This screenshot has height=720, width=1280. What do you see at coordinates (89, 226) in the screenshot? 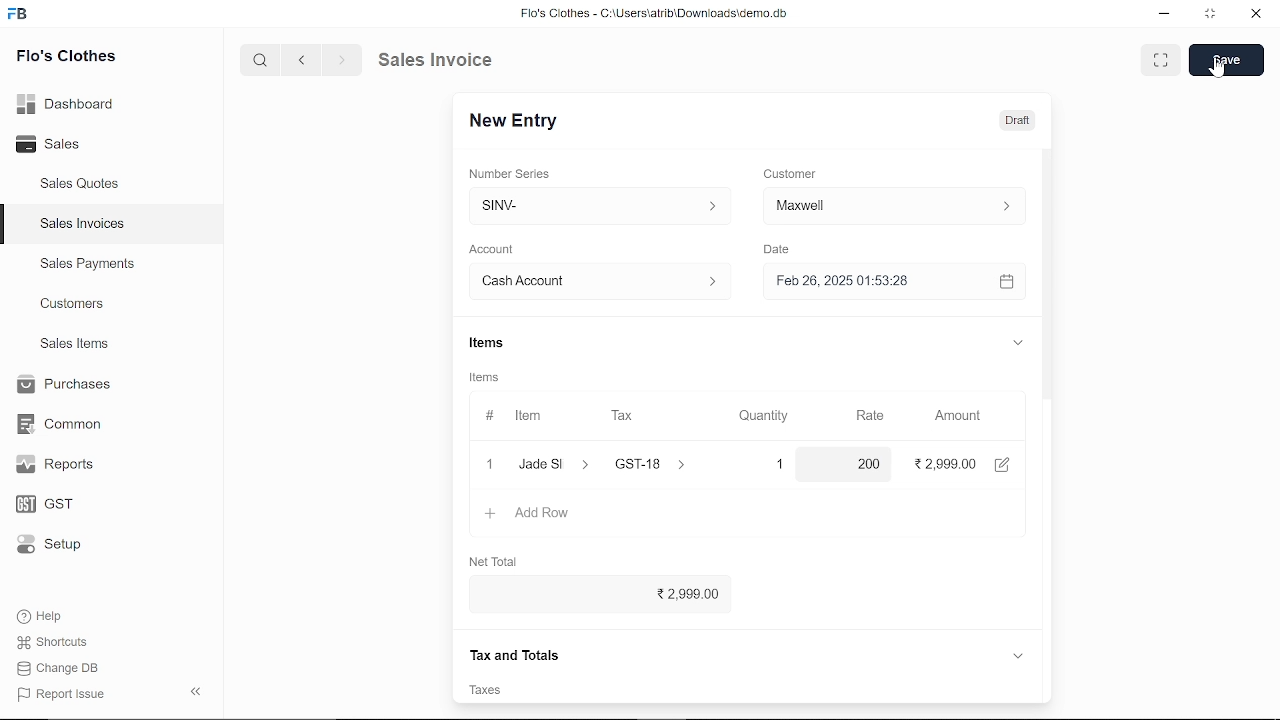
I see `Sales Invoices` at bounding box center [89, 226].